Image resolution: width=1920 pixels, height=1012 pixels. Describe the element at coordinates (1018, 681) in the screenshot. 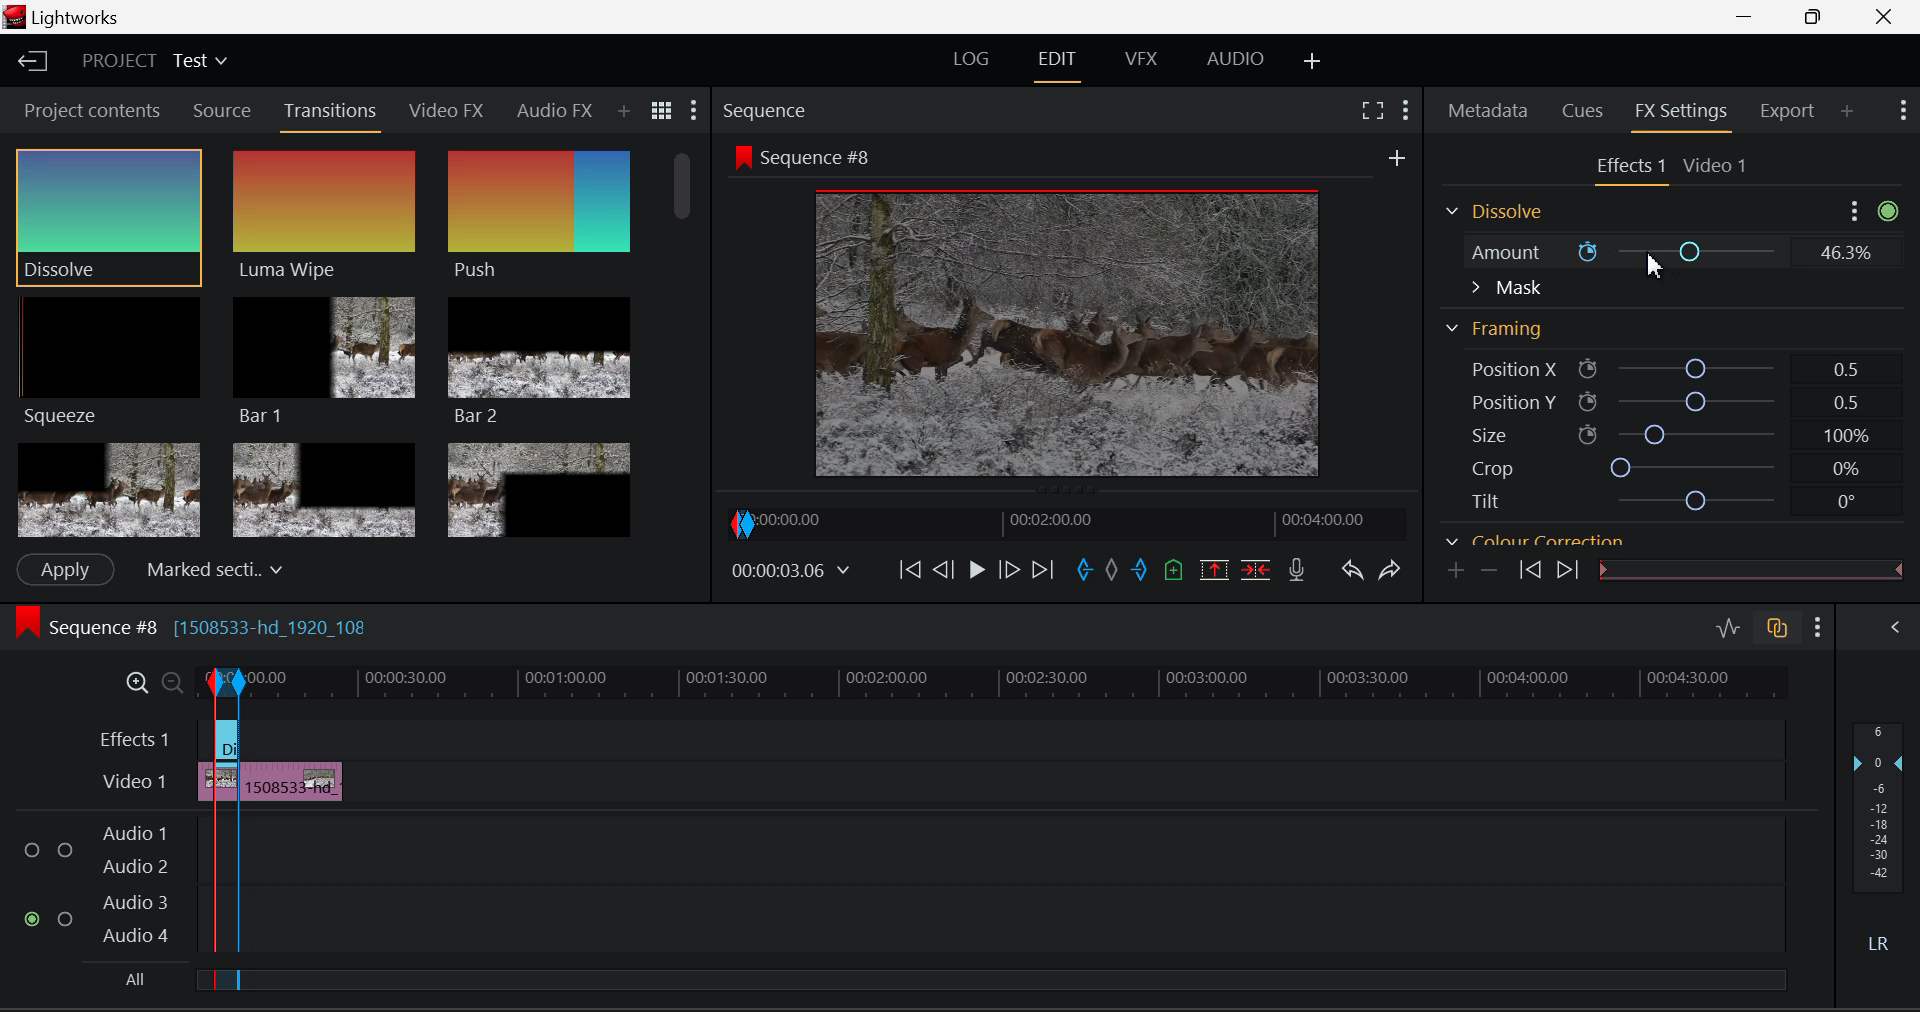

I see `Project Timeline` at that location.